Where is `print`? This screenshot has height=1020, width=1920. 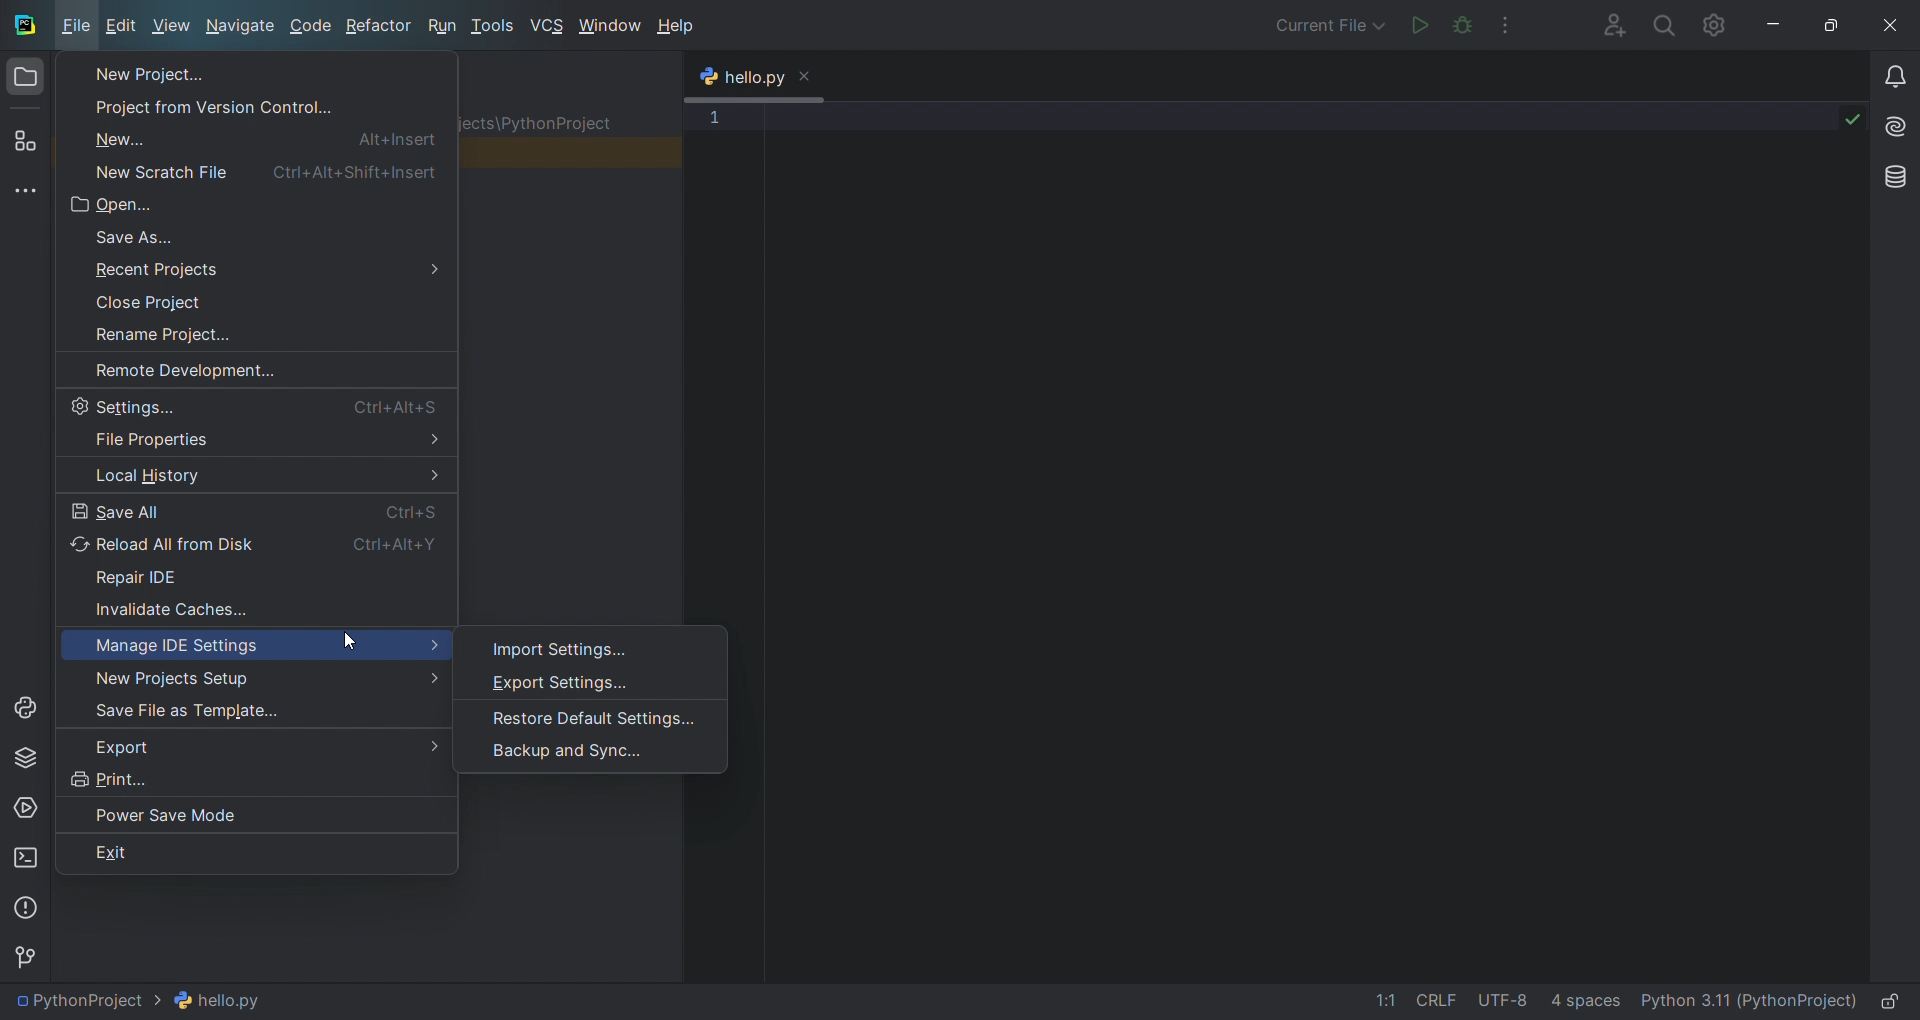
print is located at coordinates (251, 777).